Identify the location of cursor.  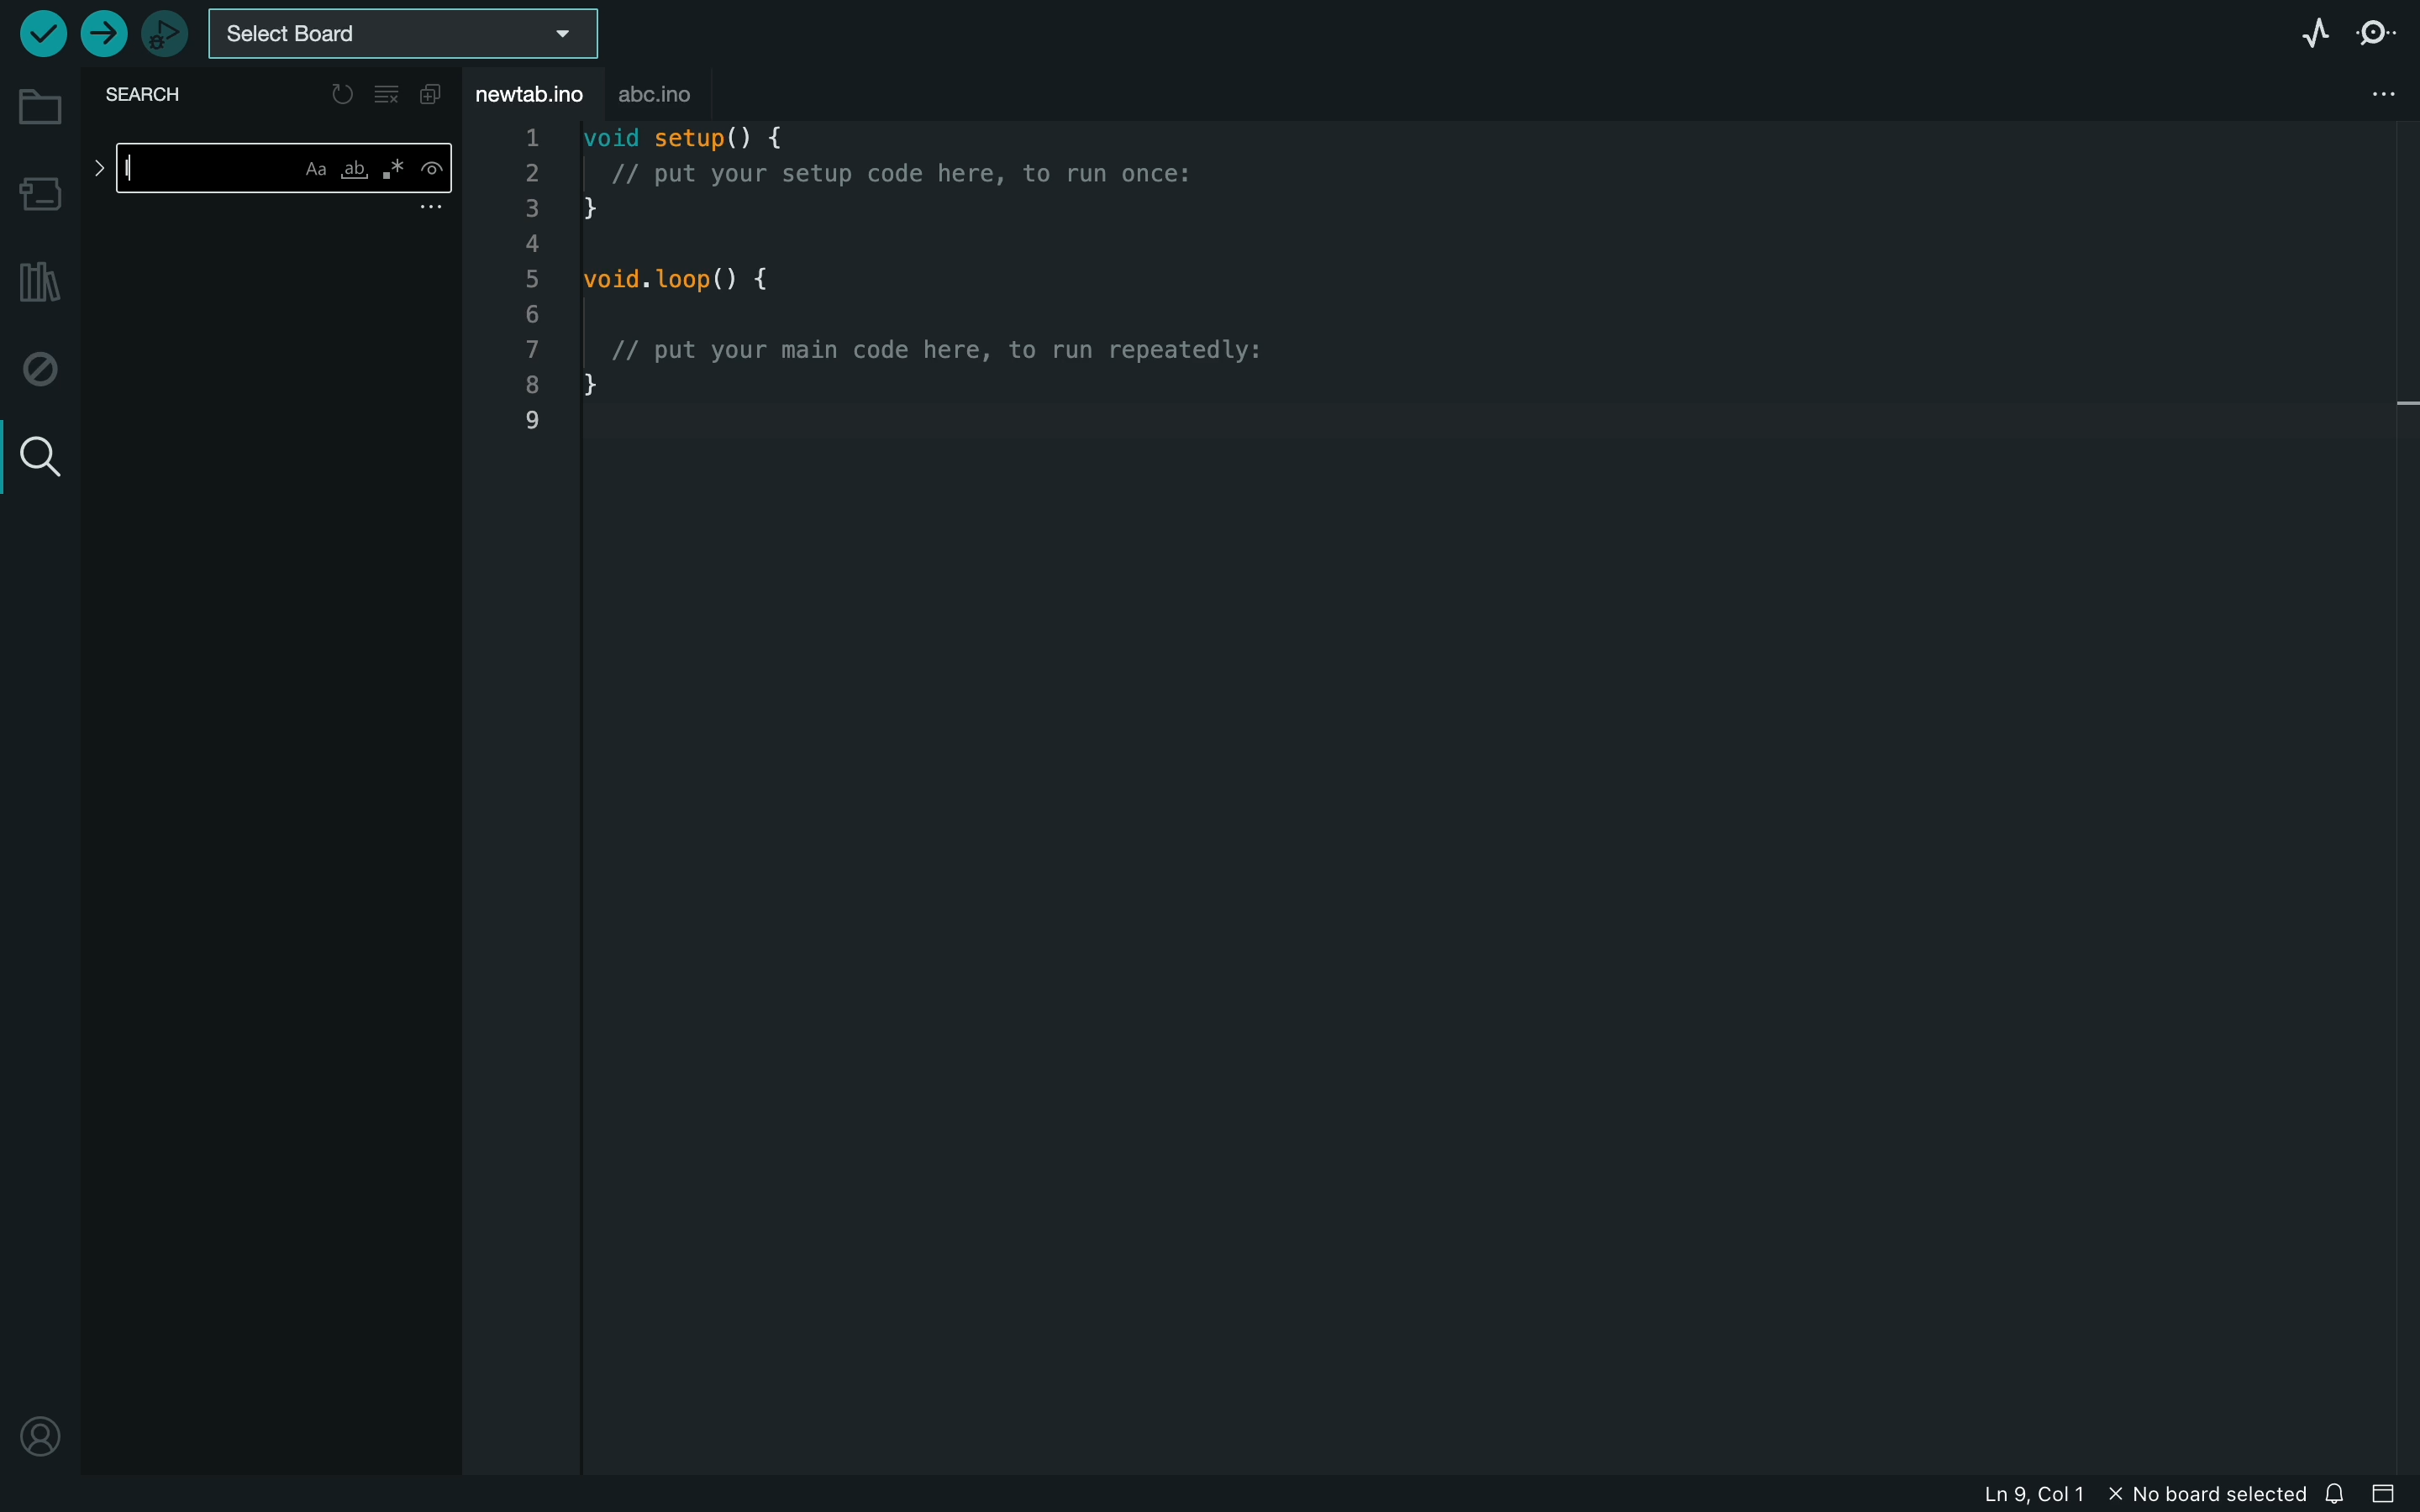
(144, 176).